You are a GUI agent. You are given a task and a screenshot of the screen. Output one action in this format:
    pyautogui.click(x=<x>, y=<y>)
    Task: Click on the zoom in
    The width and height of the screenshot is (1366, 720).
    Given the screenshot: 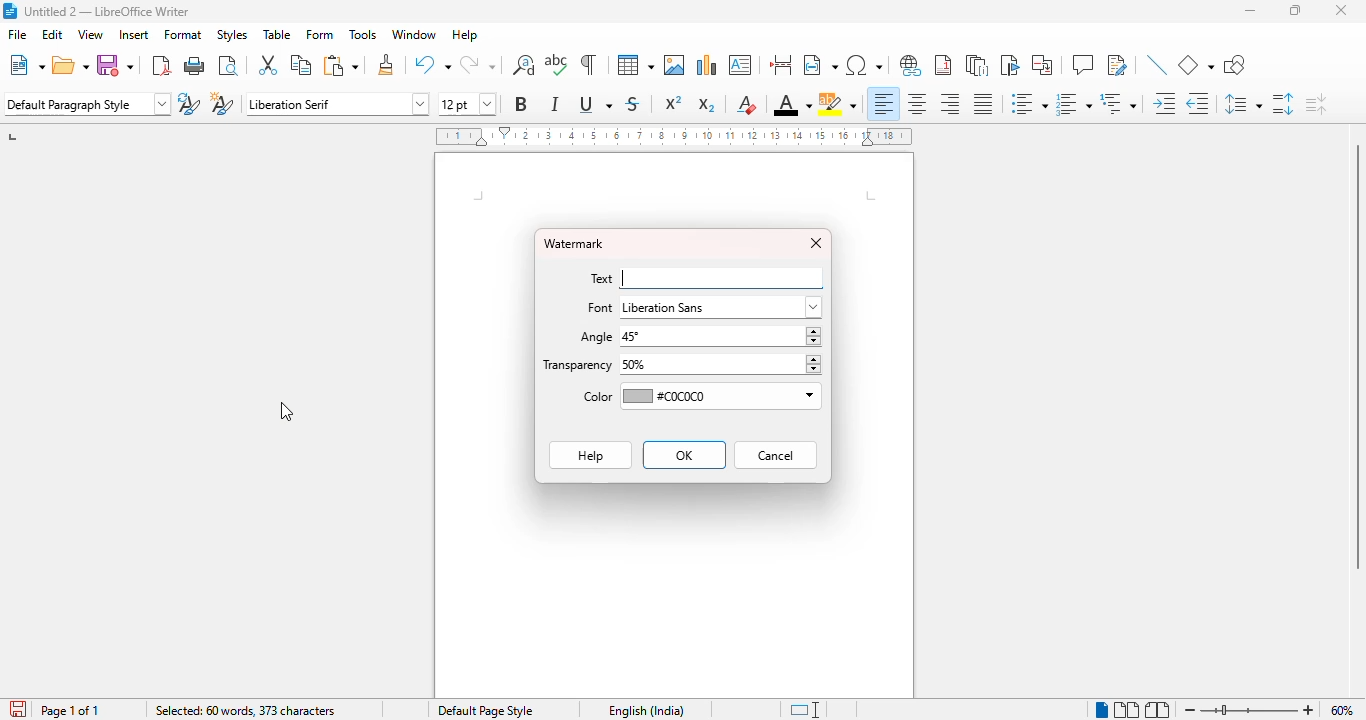 What is the action you would take?
    pyautogui.click(x=1309, y=709)
    